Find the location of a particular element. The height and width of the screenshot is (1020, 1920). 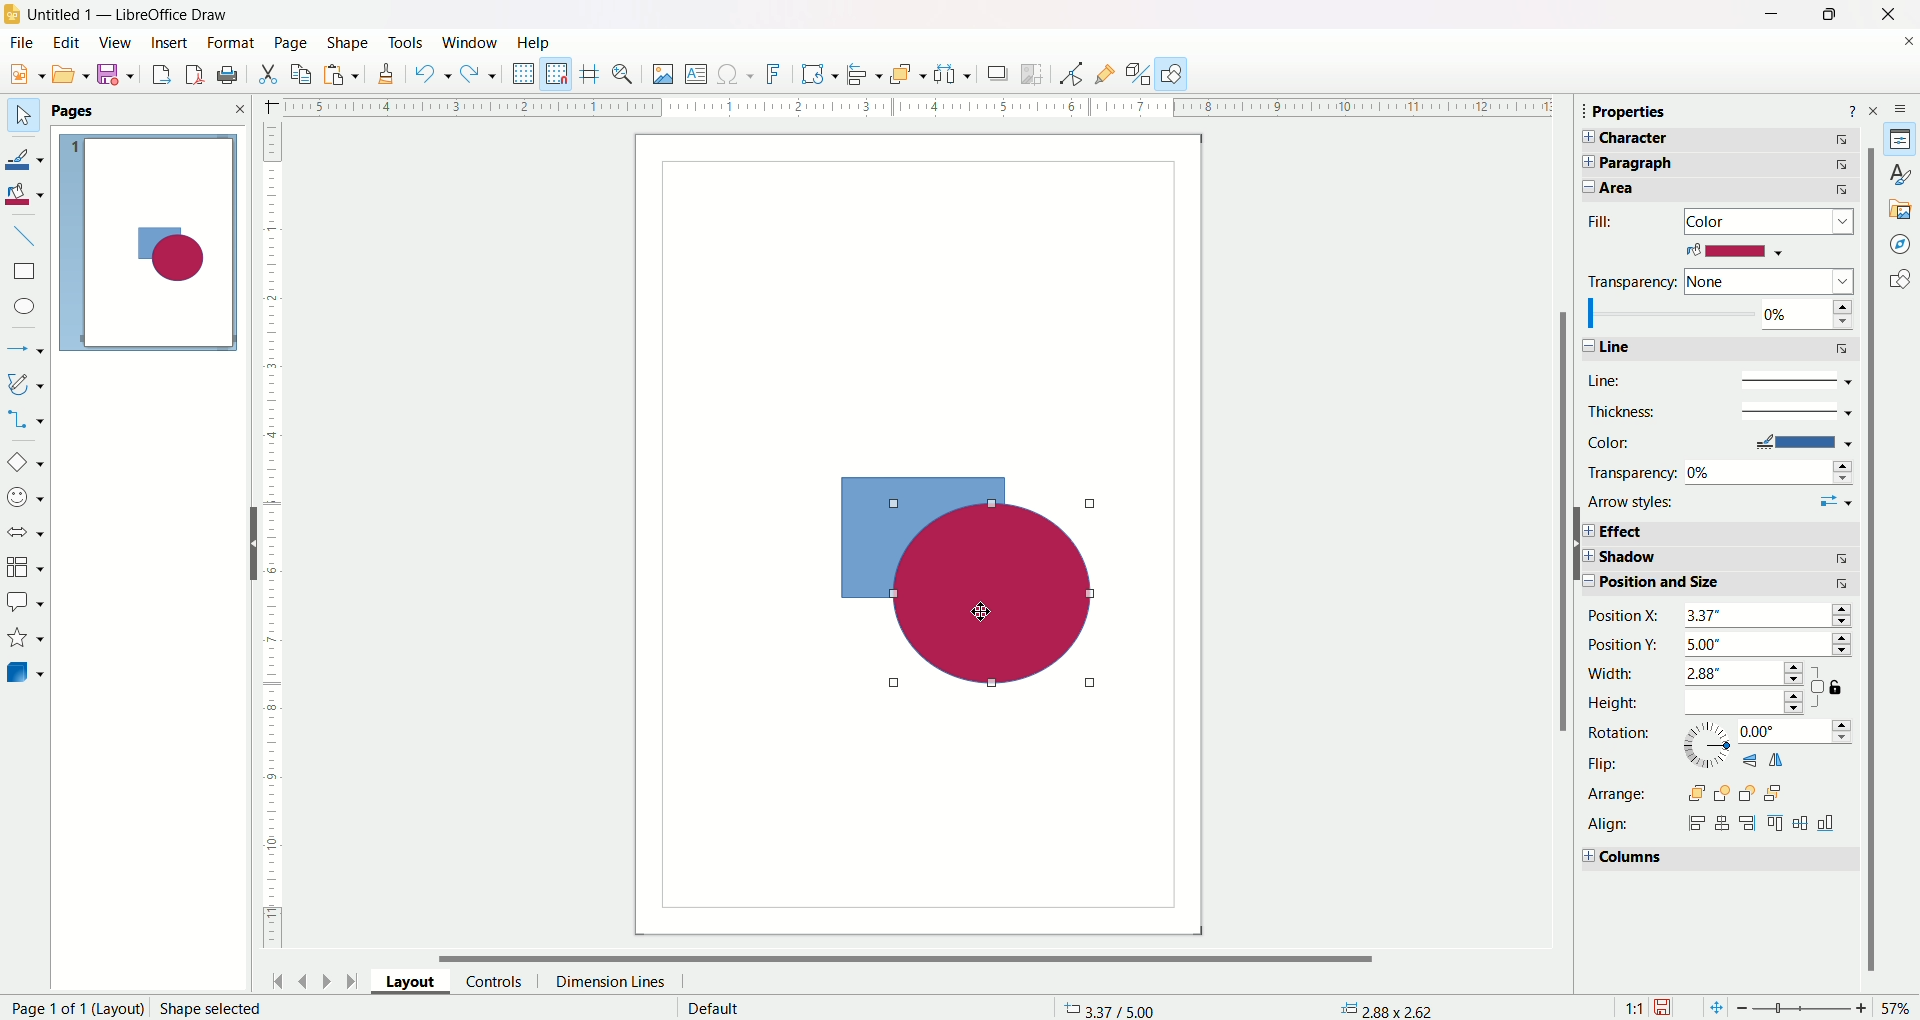

horizontal scroll bar is located at coordinates (919, 957).